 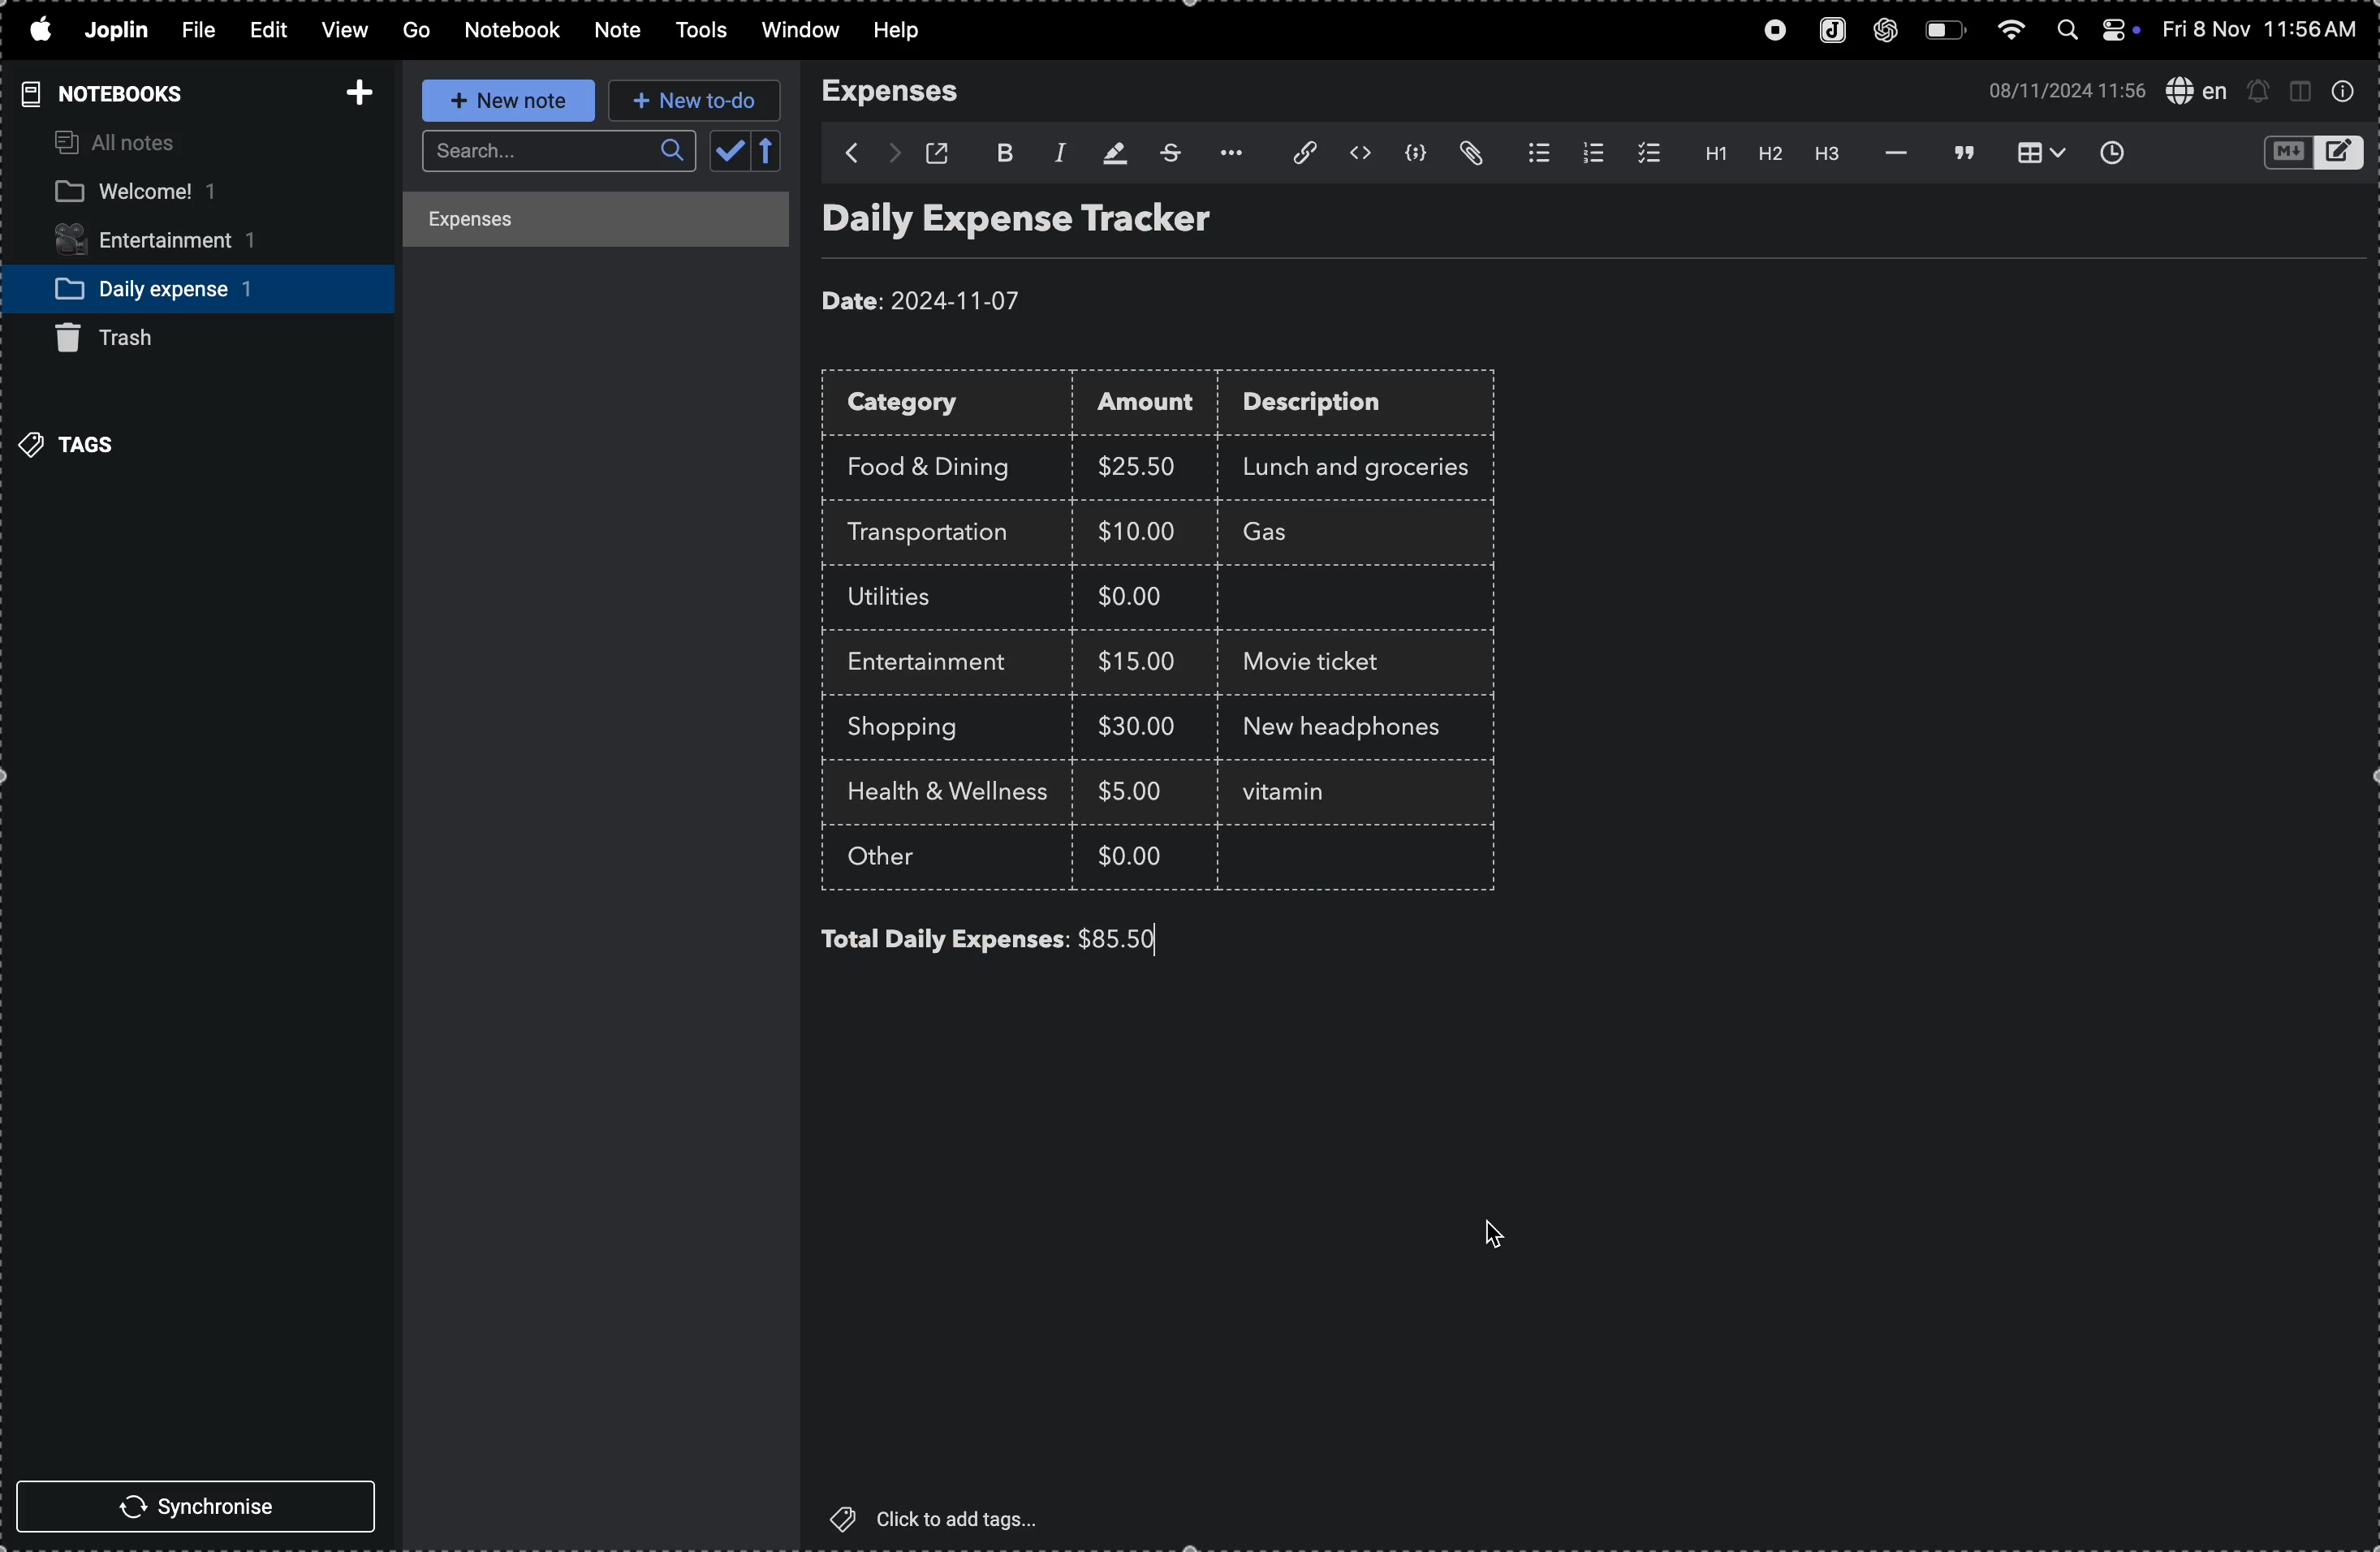 I want to click on edit, so click(x=259, y=28).